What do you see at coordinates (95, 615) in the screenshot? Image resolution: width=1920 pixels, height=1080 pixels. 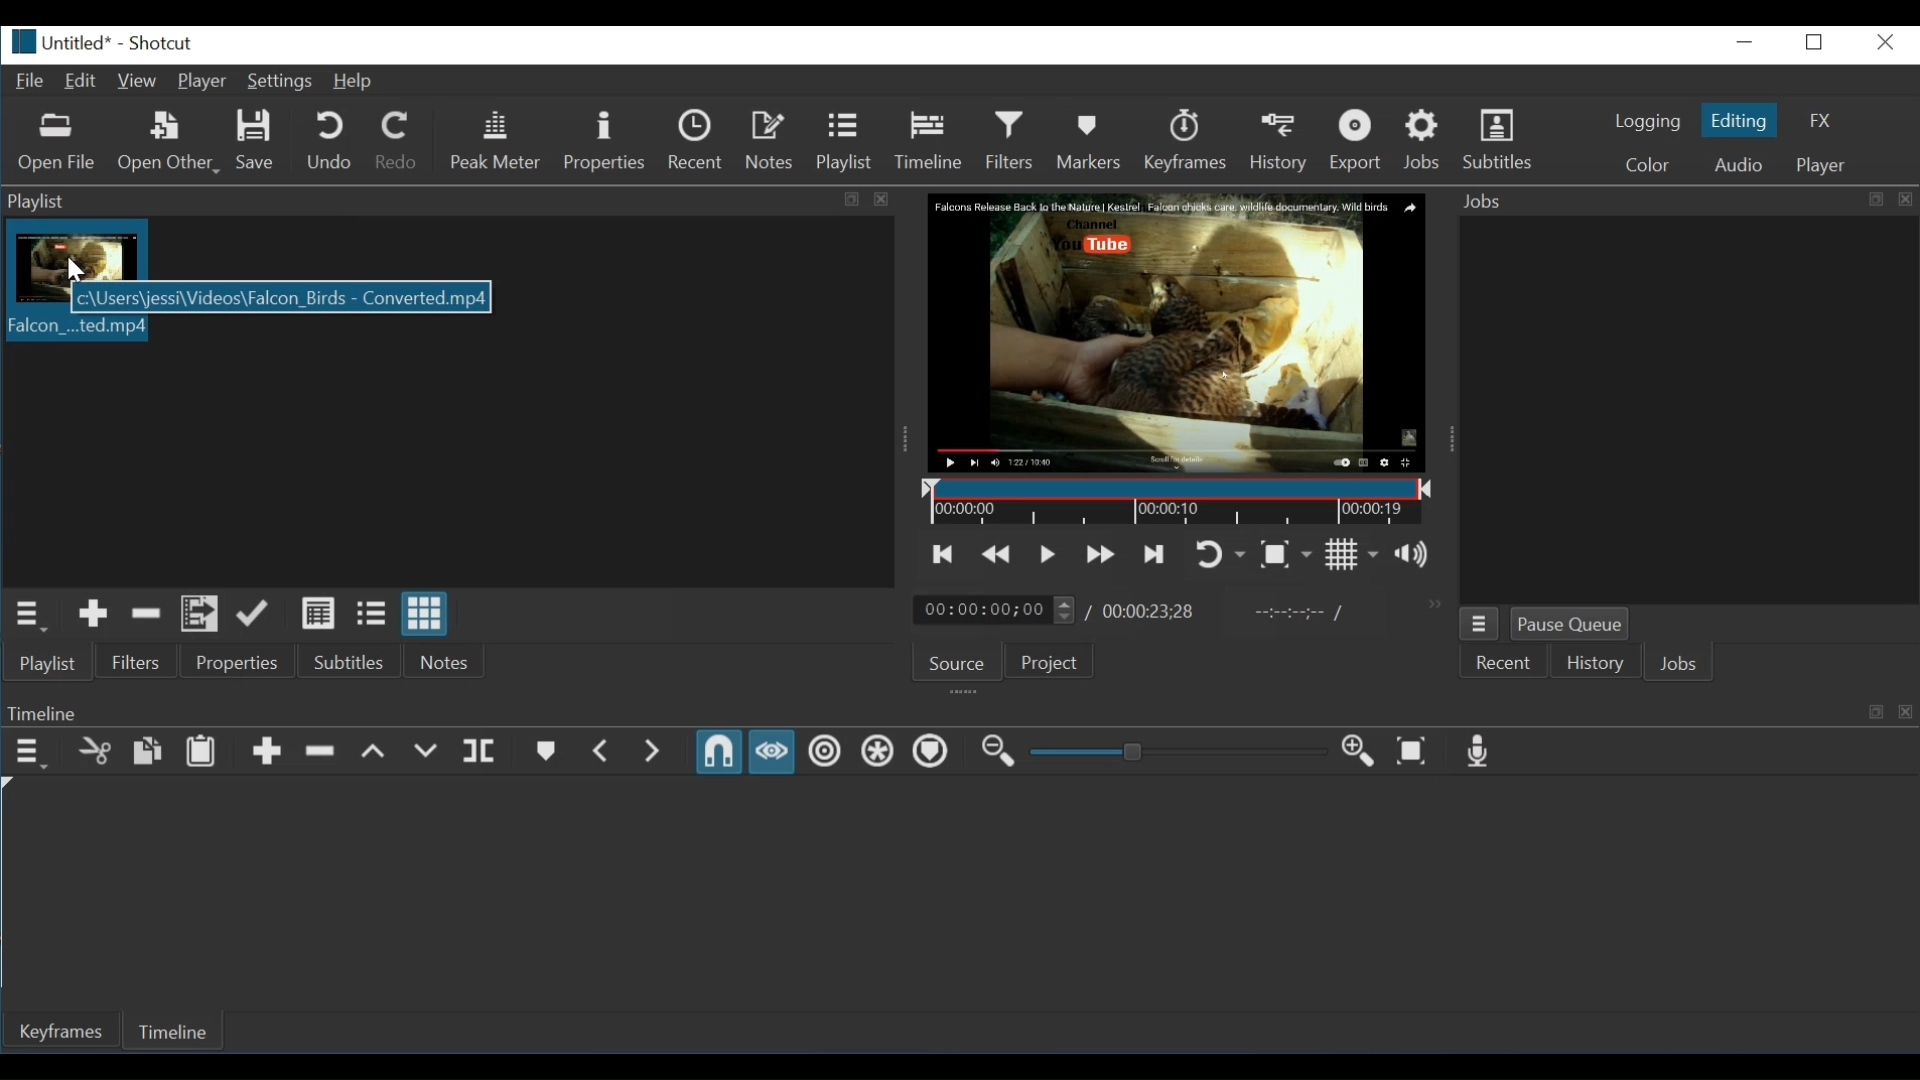 I see `Add the source to the playlist` at bounding box center [95, 615].